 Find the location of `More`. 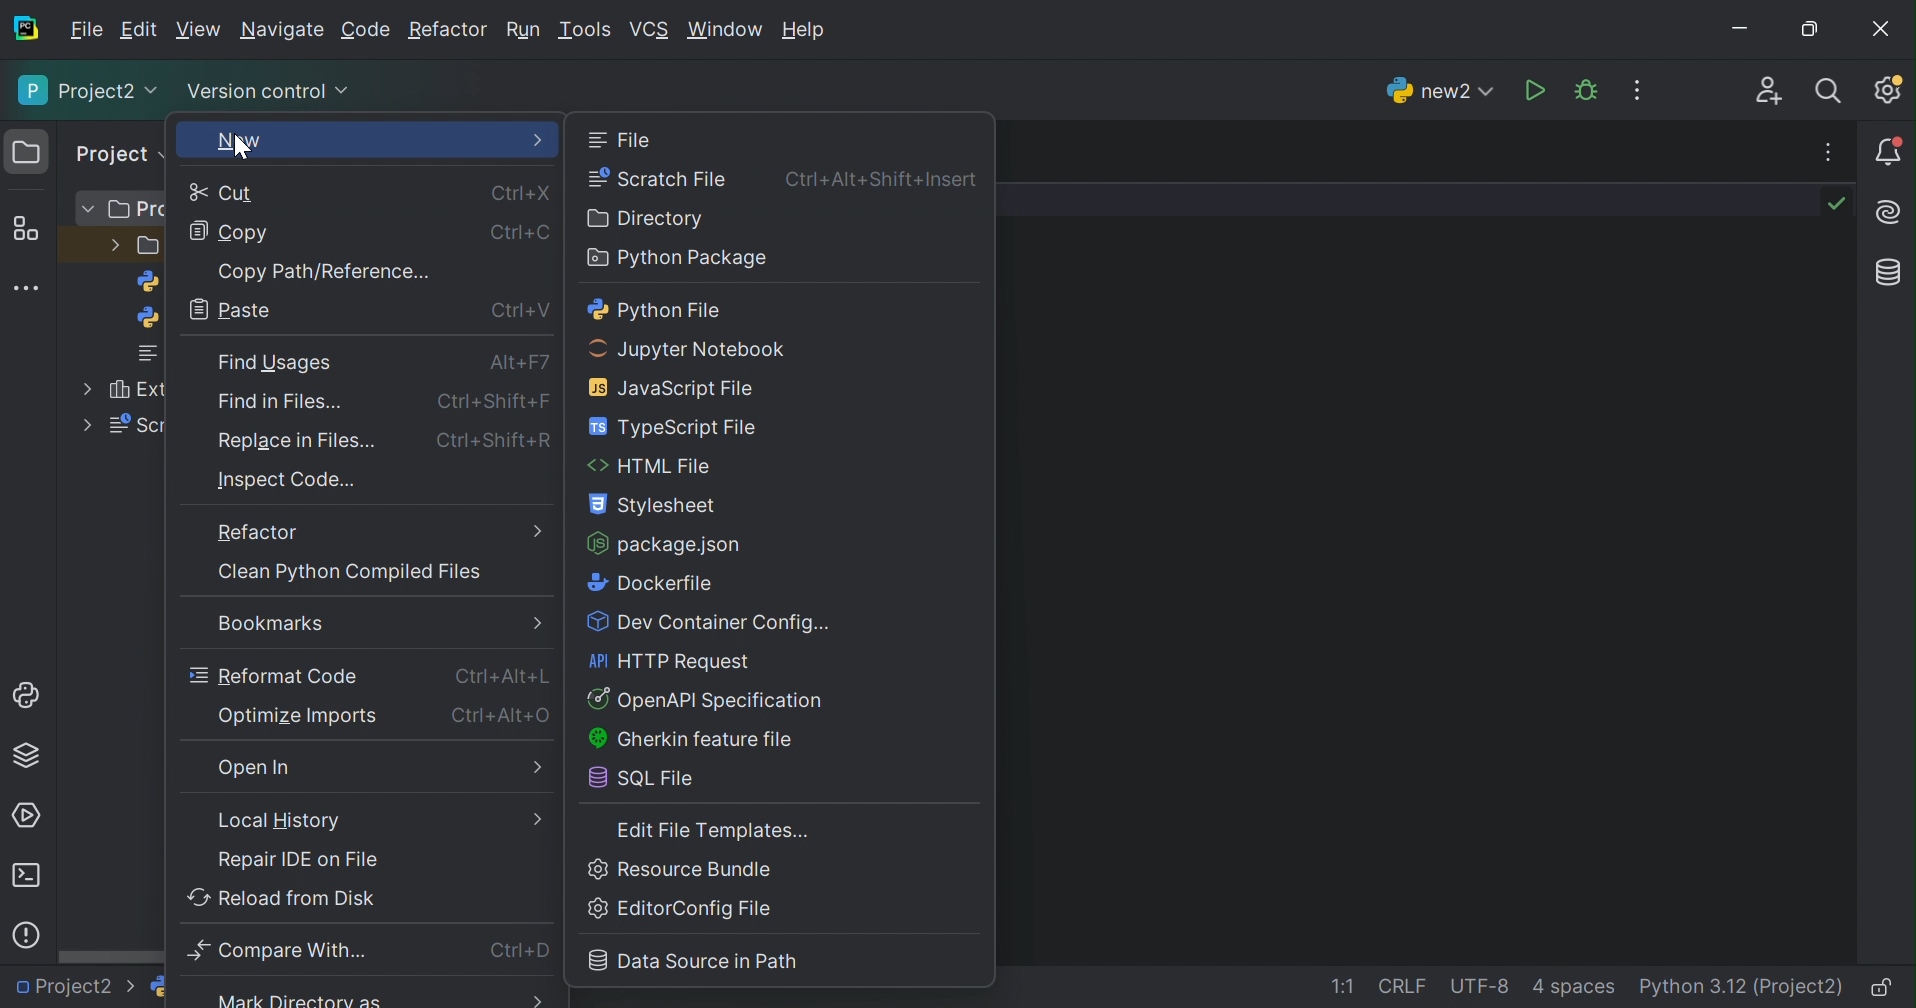

More is located at coordinates (537, 531).